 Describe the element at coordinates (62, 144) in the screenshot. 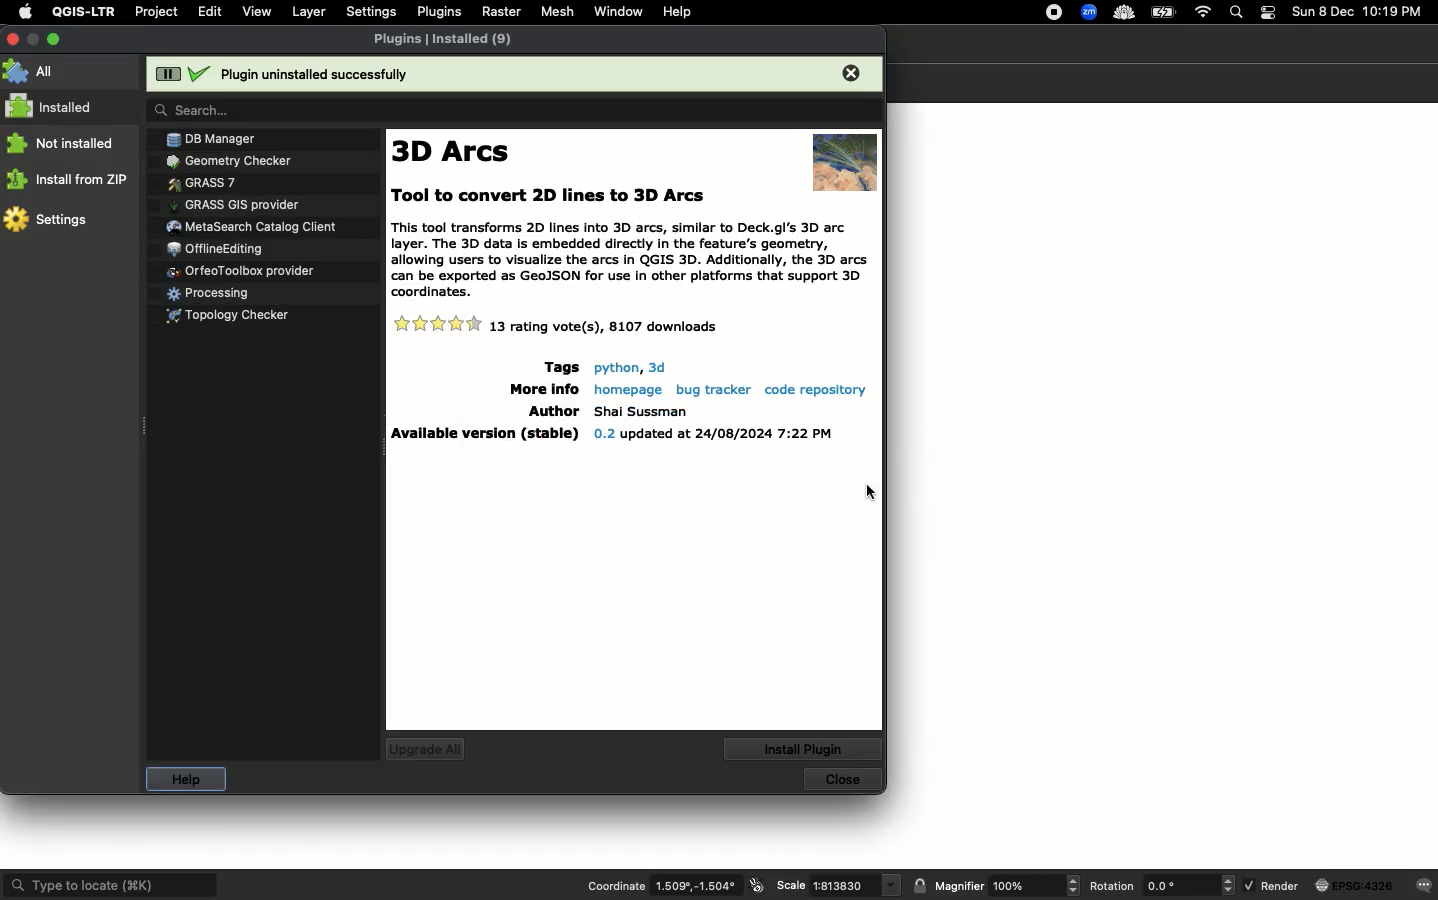

I see `Not installed` at that location.